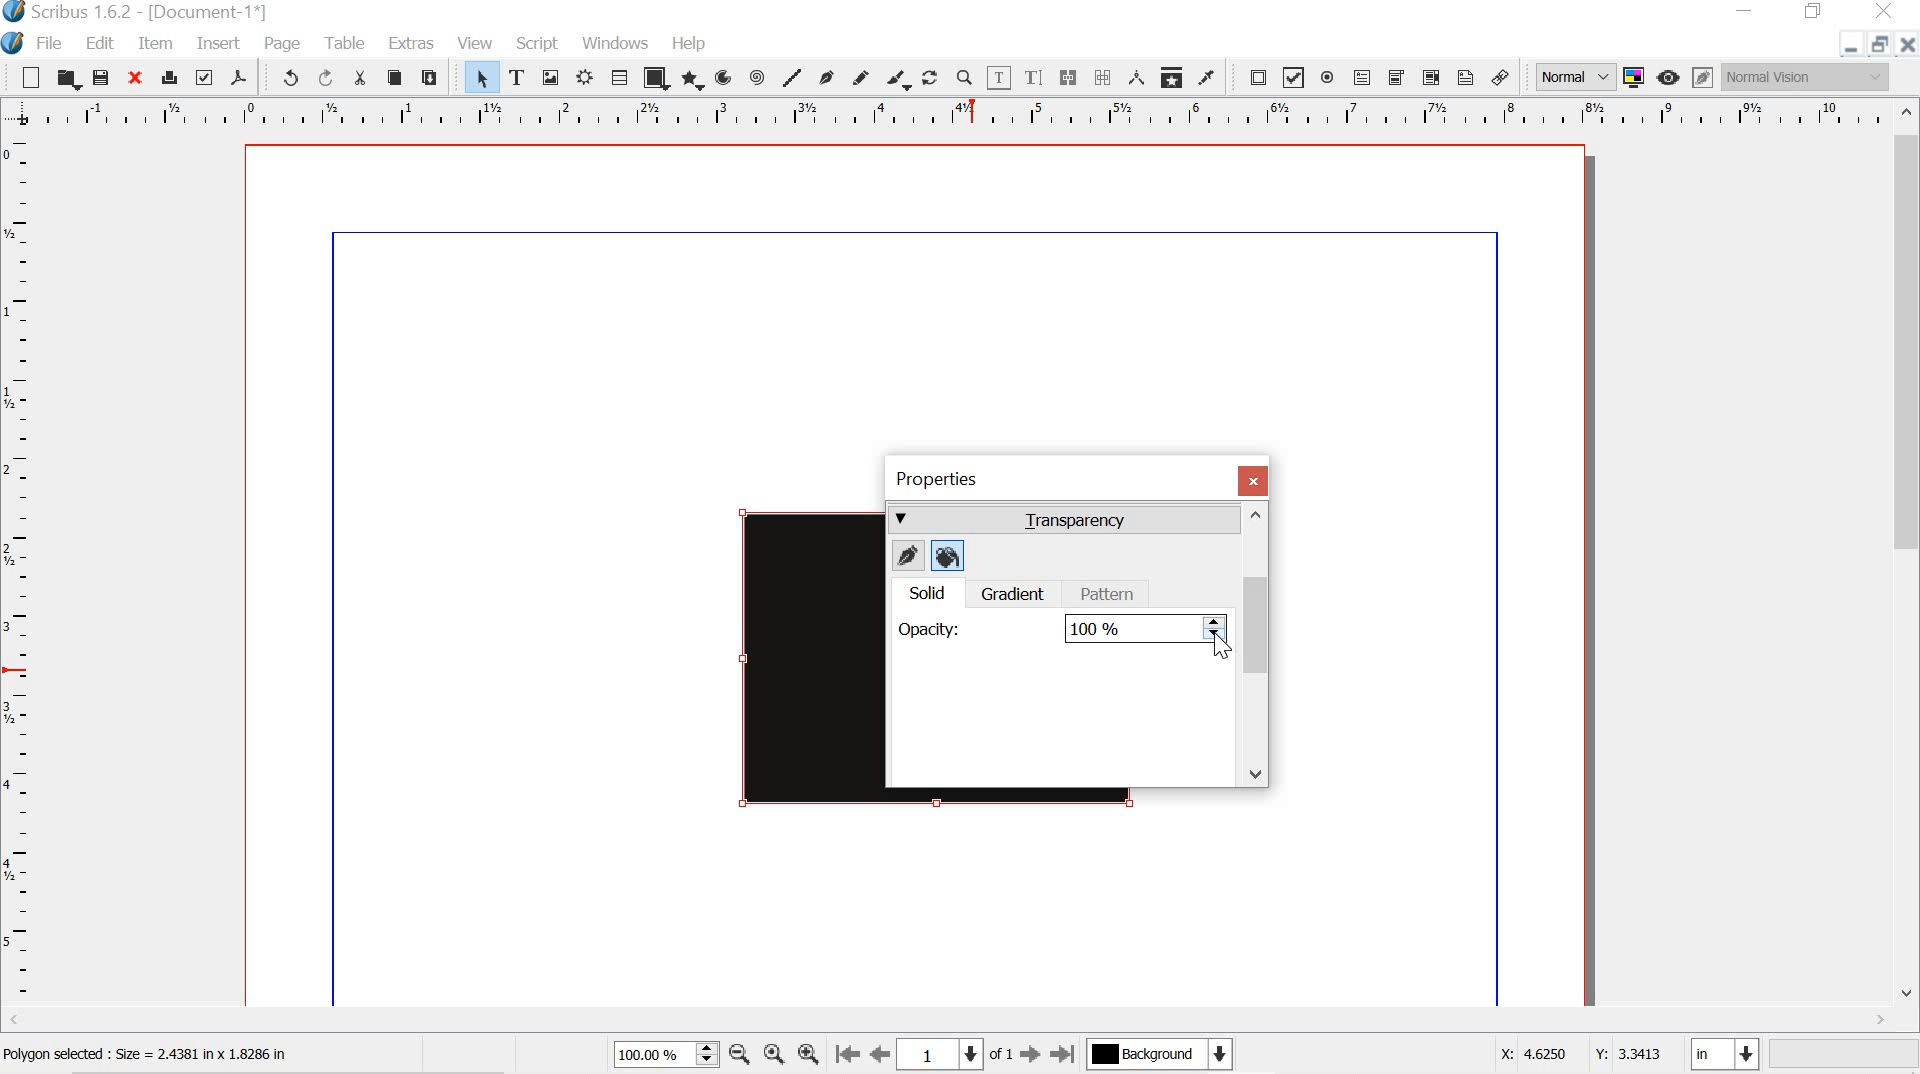  Describe the element at coordinates (277, 41) in the screenshot. I see `page` at that location.